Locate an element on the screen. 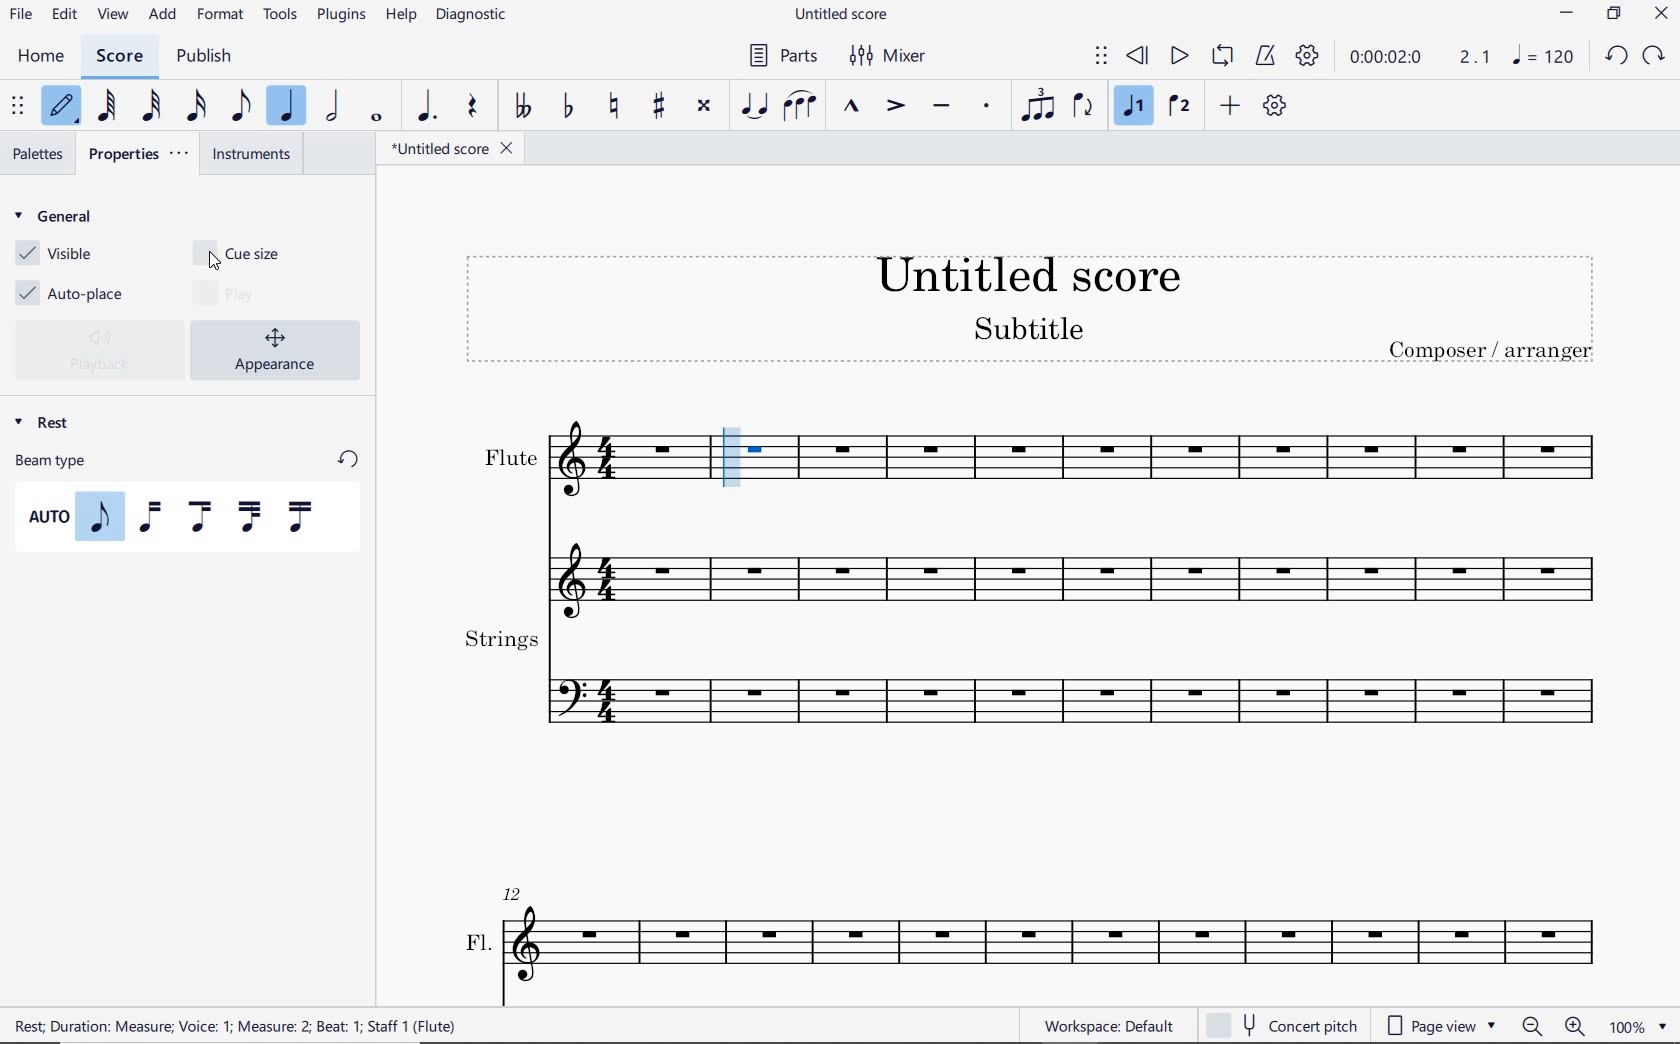 The width and height of the screenshot is (1680, 1044). MARCATO is located at coordinates (852, 108).